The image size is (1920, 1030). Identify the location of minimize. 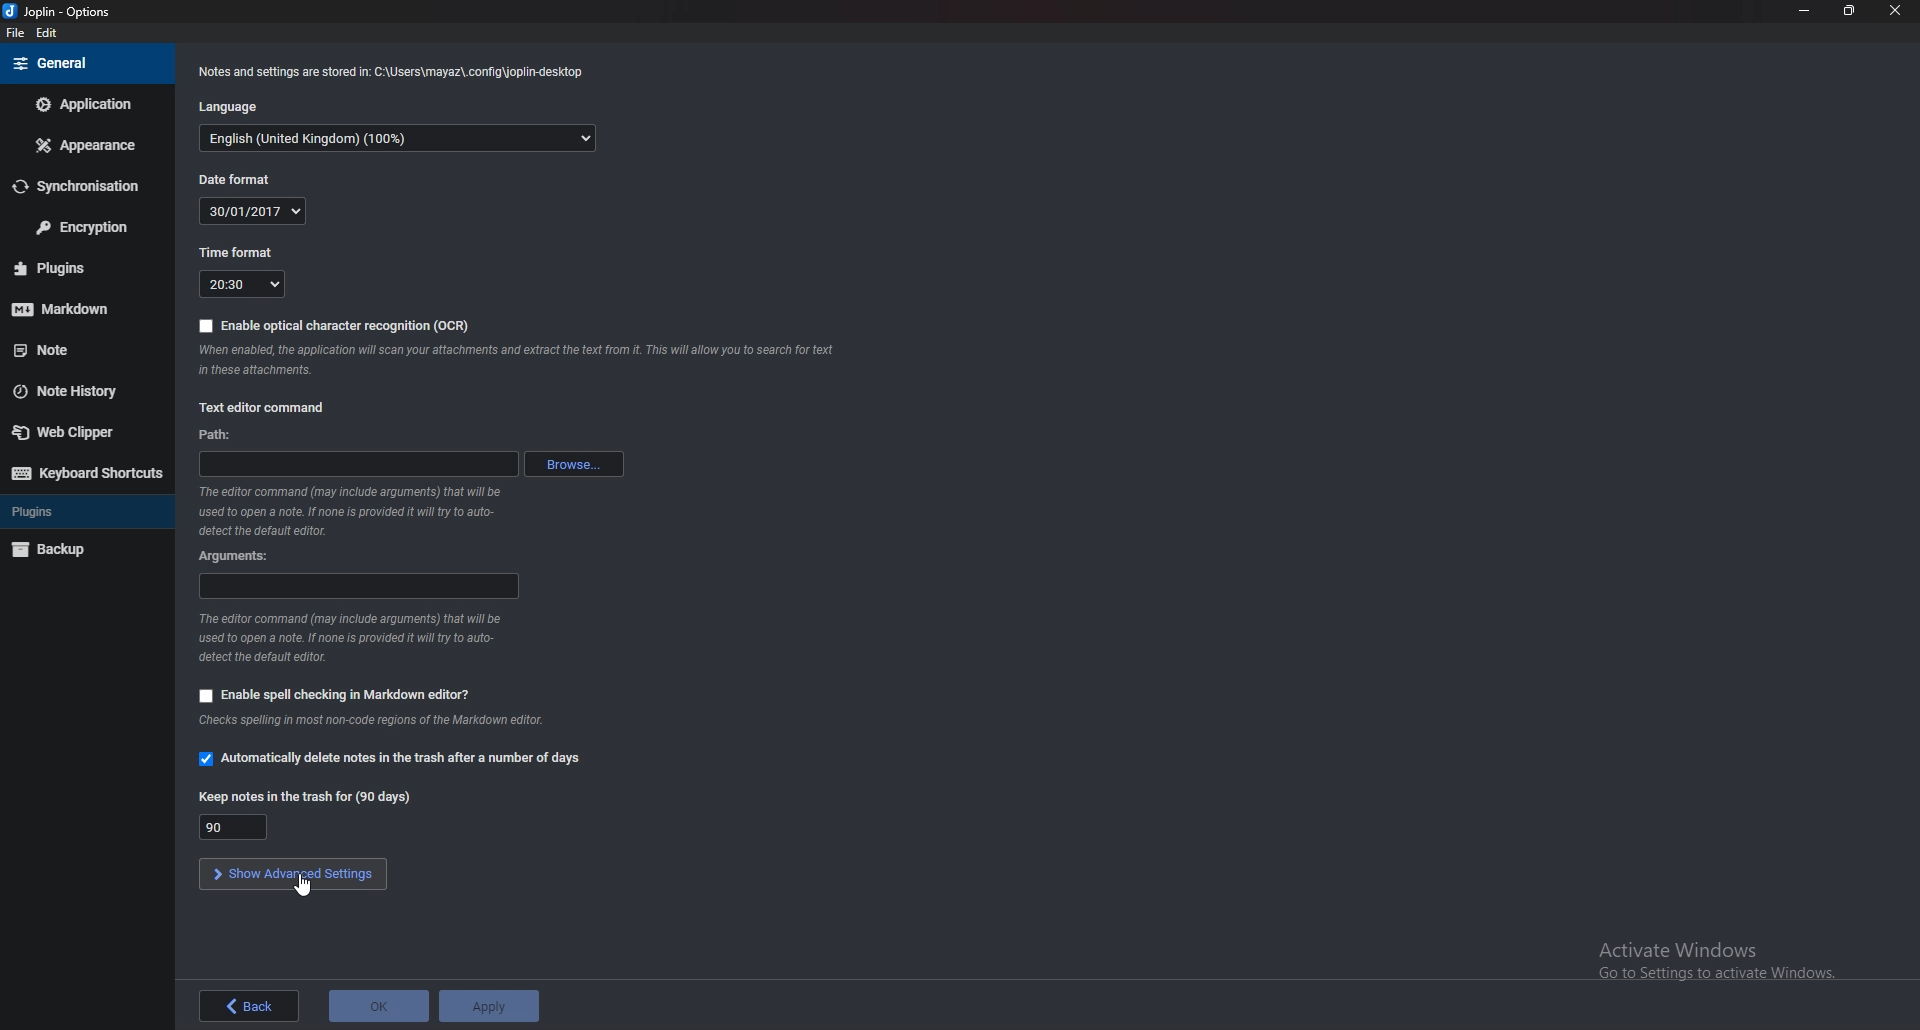
(1804, 13).